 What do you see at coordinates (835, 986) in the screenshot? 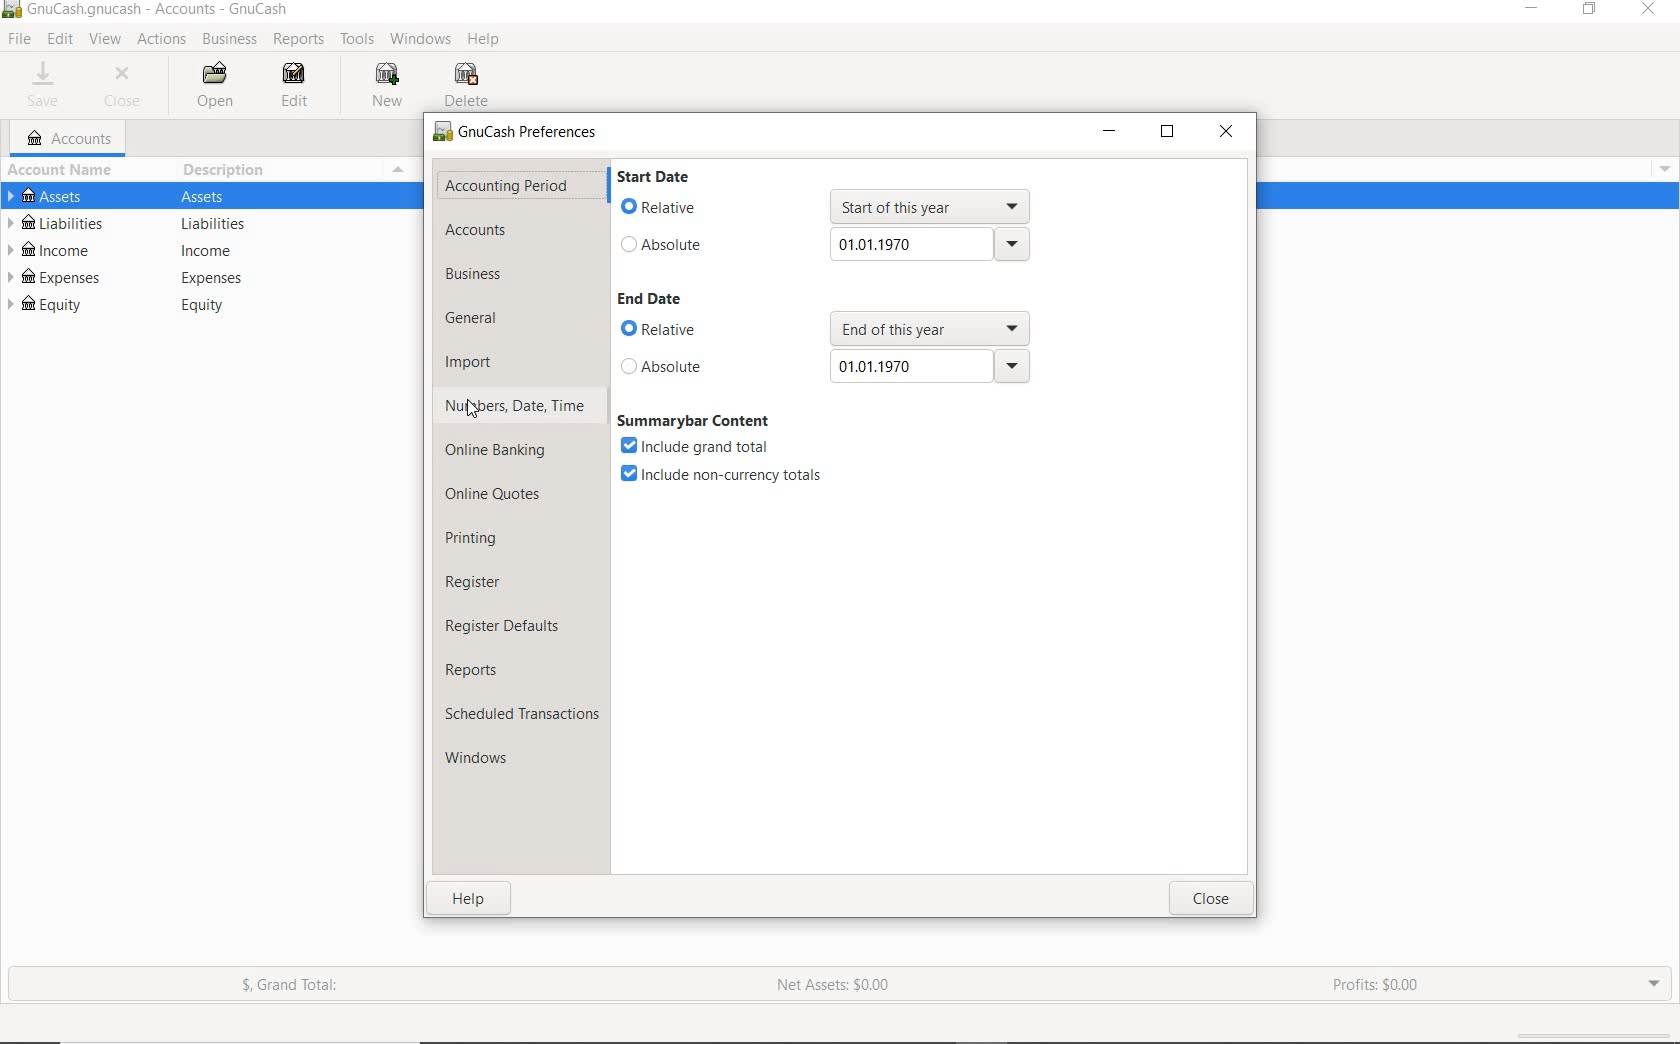
I see `NET ASSETS` at bounding box center [835, 986].